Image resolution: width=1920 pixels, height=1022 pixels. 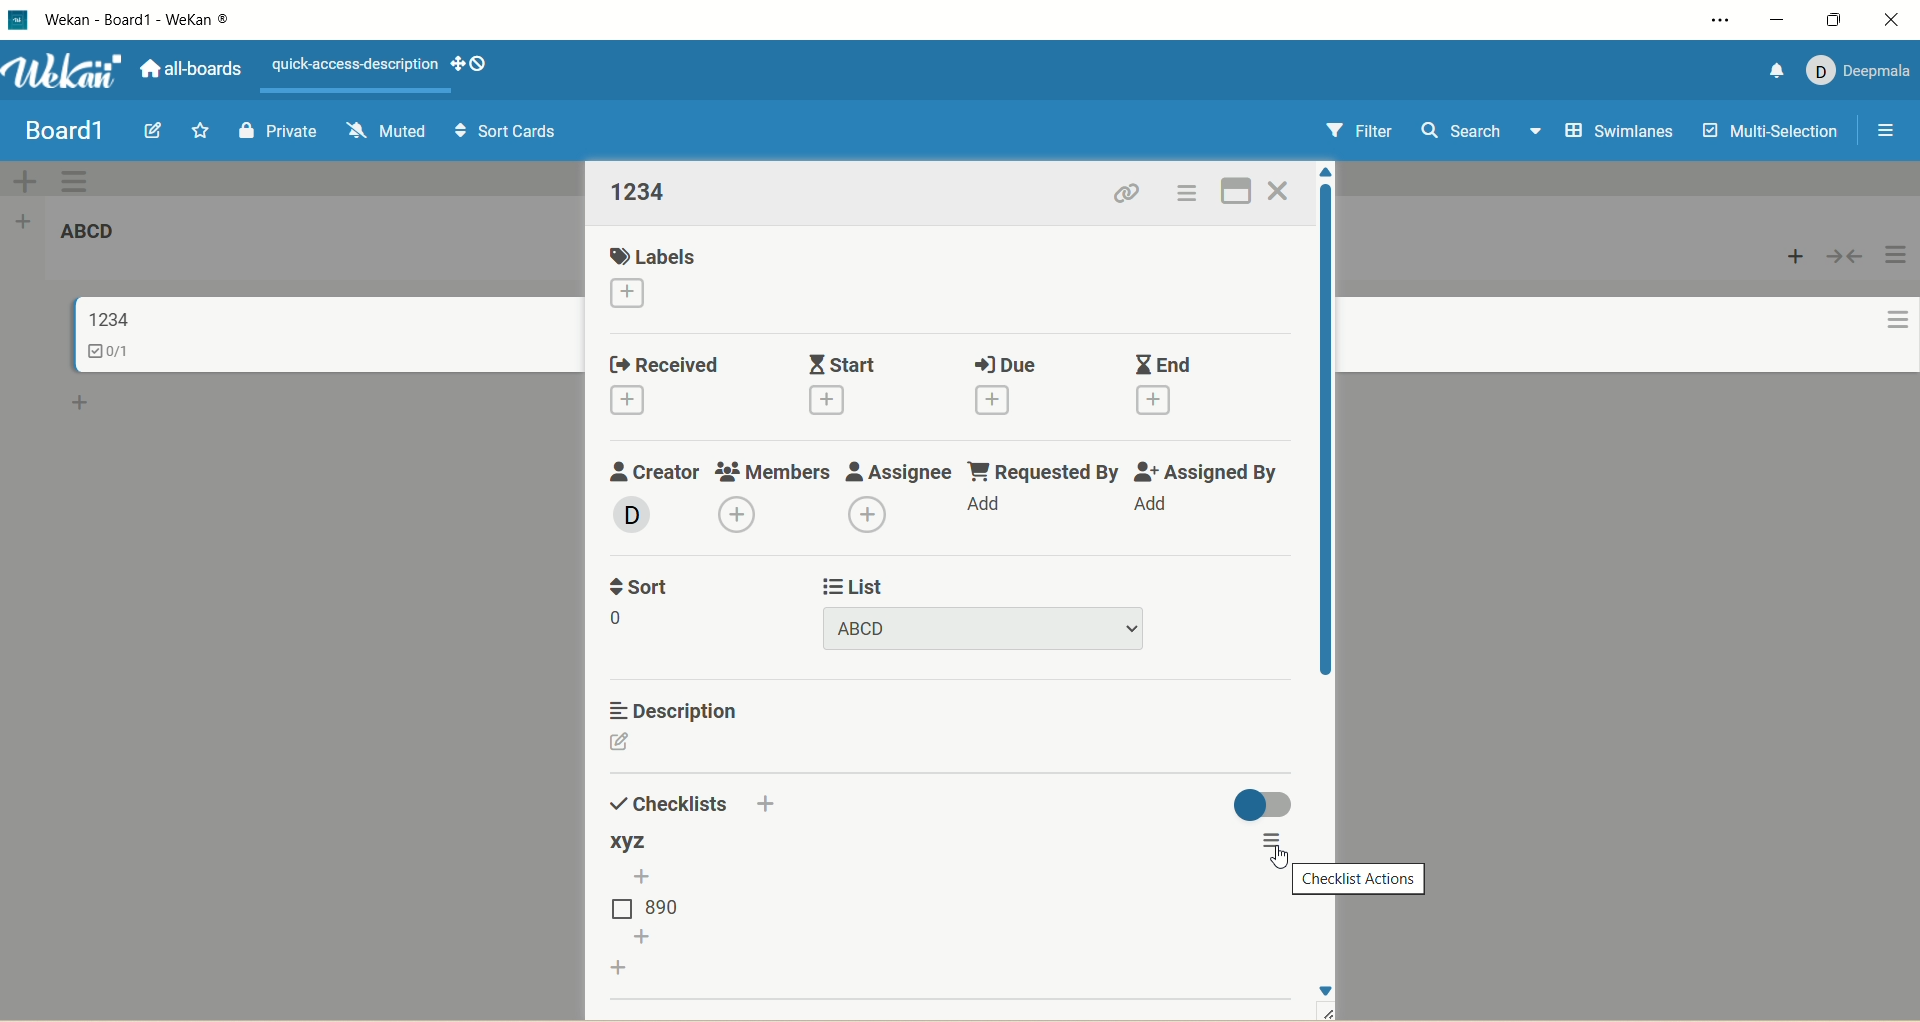 I want to click on list title, so click(x=641, y=192).